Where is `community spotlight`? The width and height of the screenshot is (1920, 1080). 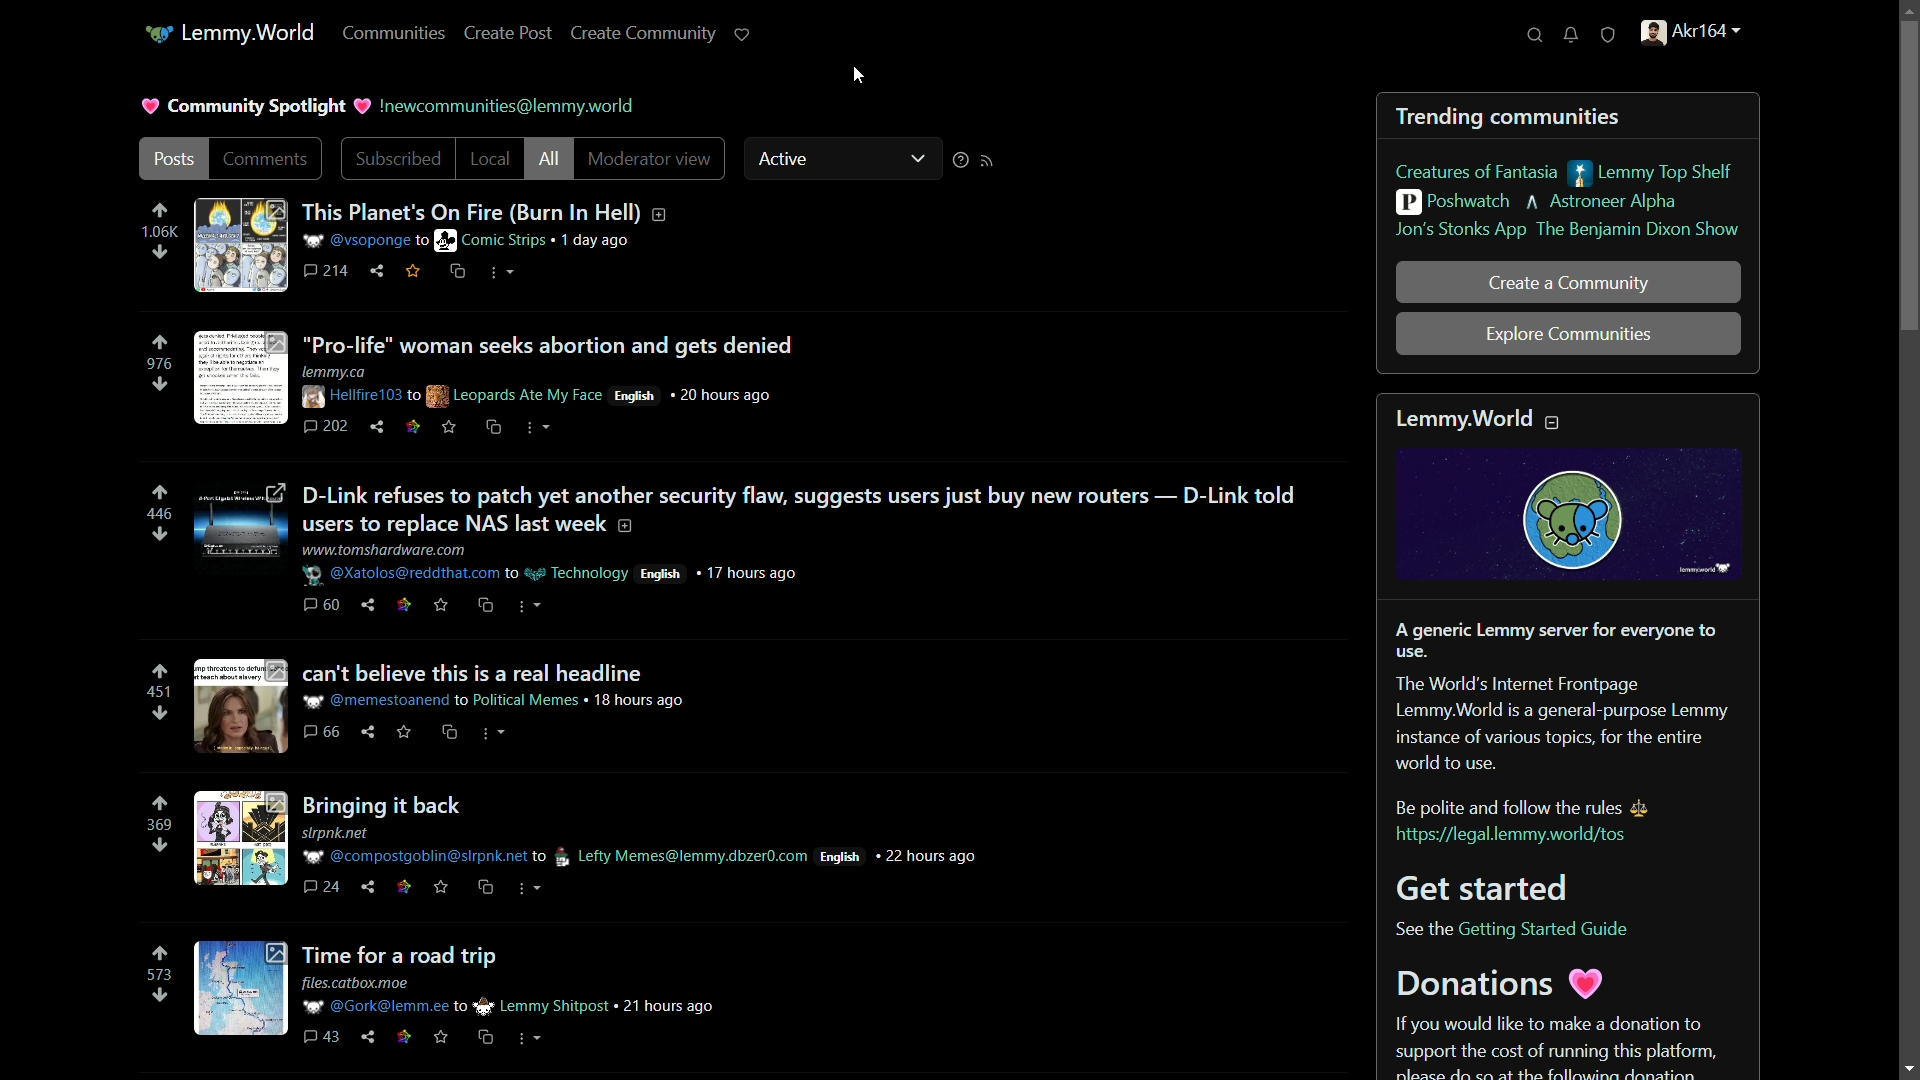 community spotlight is located at coordinates (259, 107).